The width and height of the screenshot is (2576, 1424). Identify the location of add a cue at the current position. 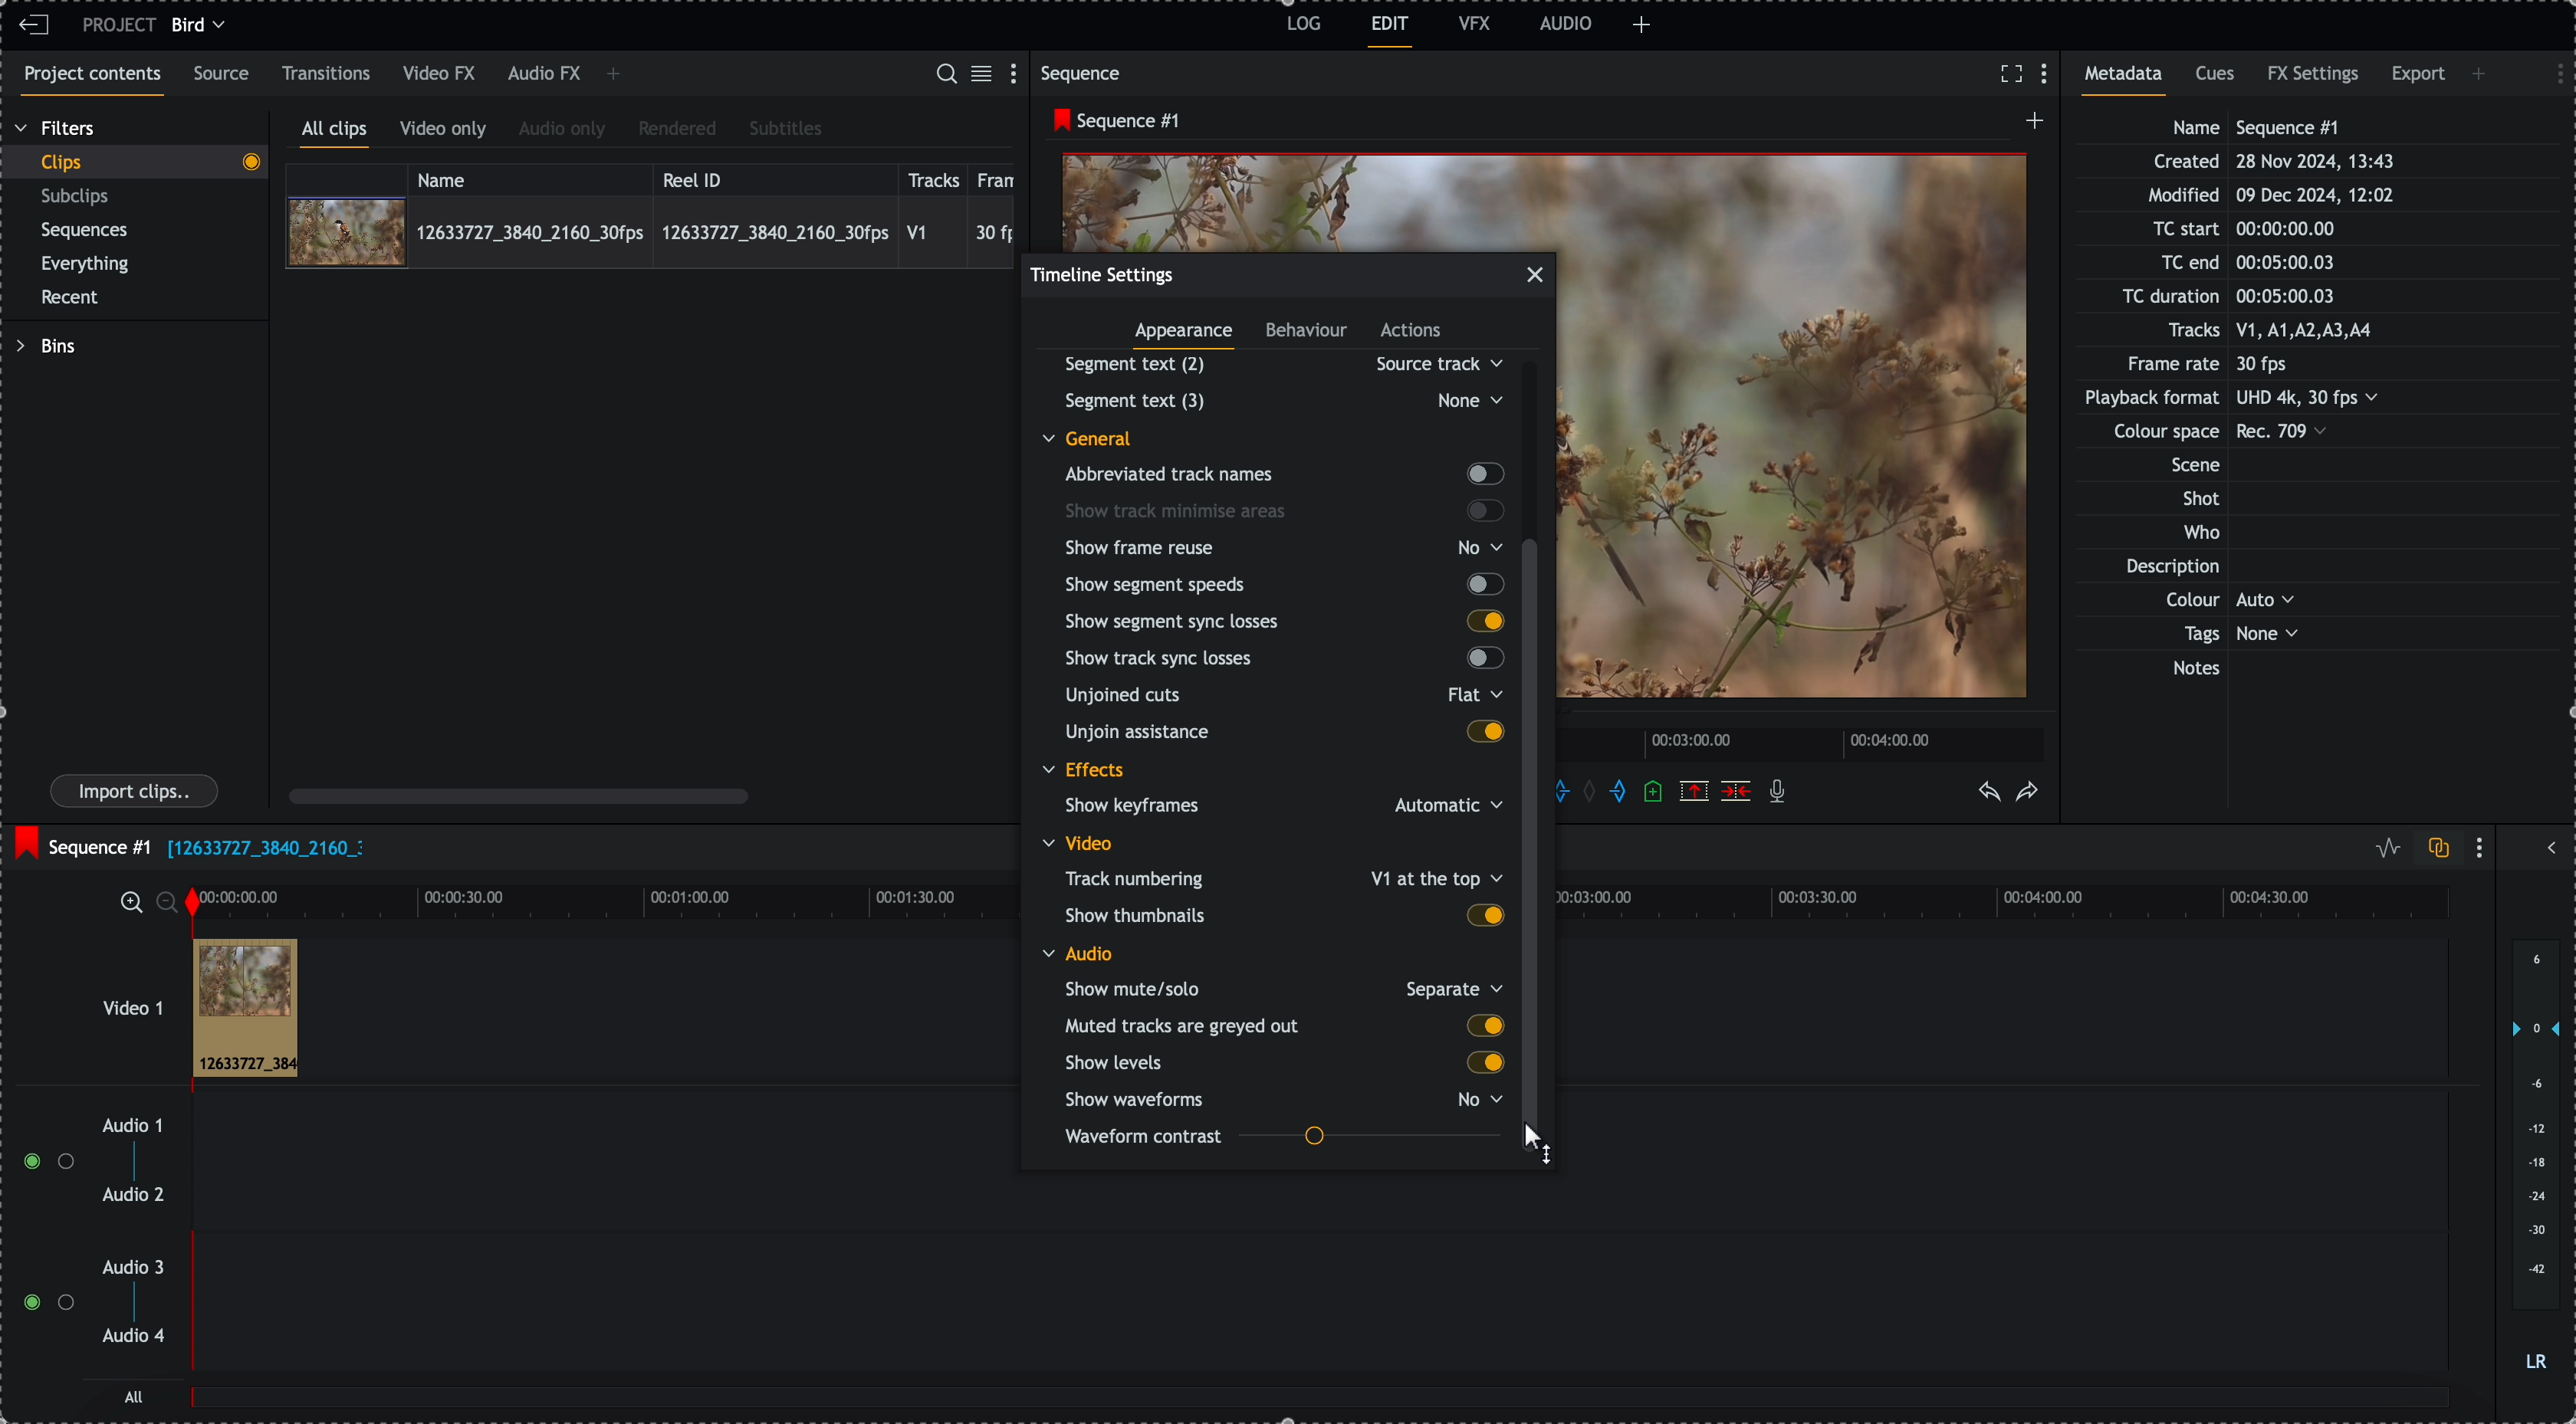
(1655, 793).